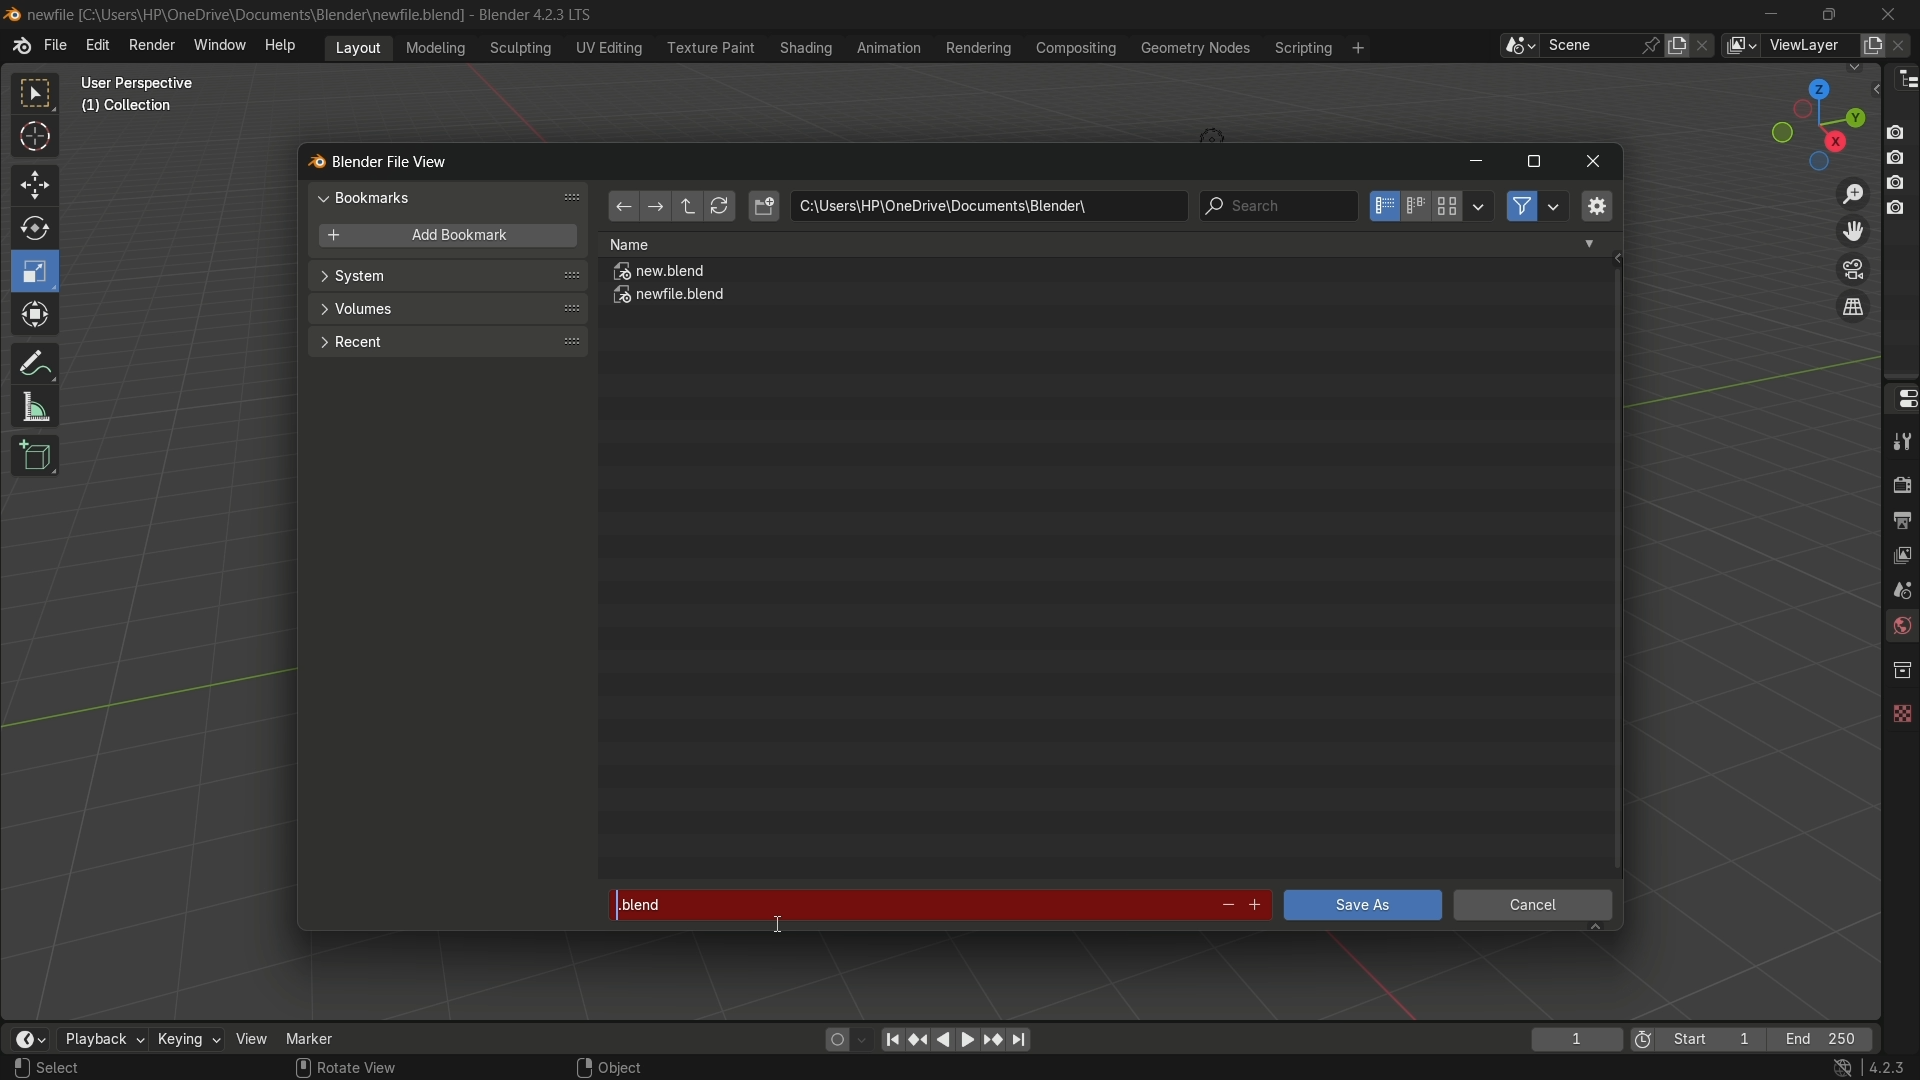  Describe the element at coordinates (1854, 191) in the screenshot. I see `zoom in/out` at that location.